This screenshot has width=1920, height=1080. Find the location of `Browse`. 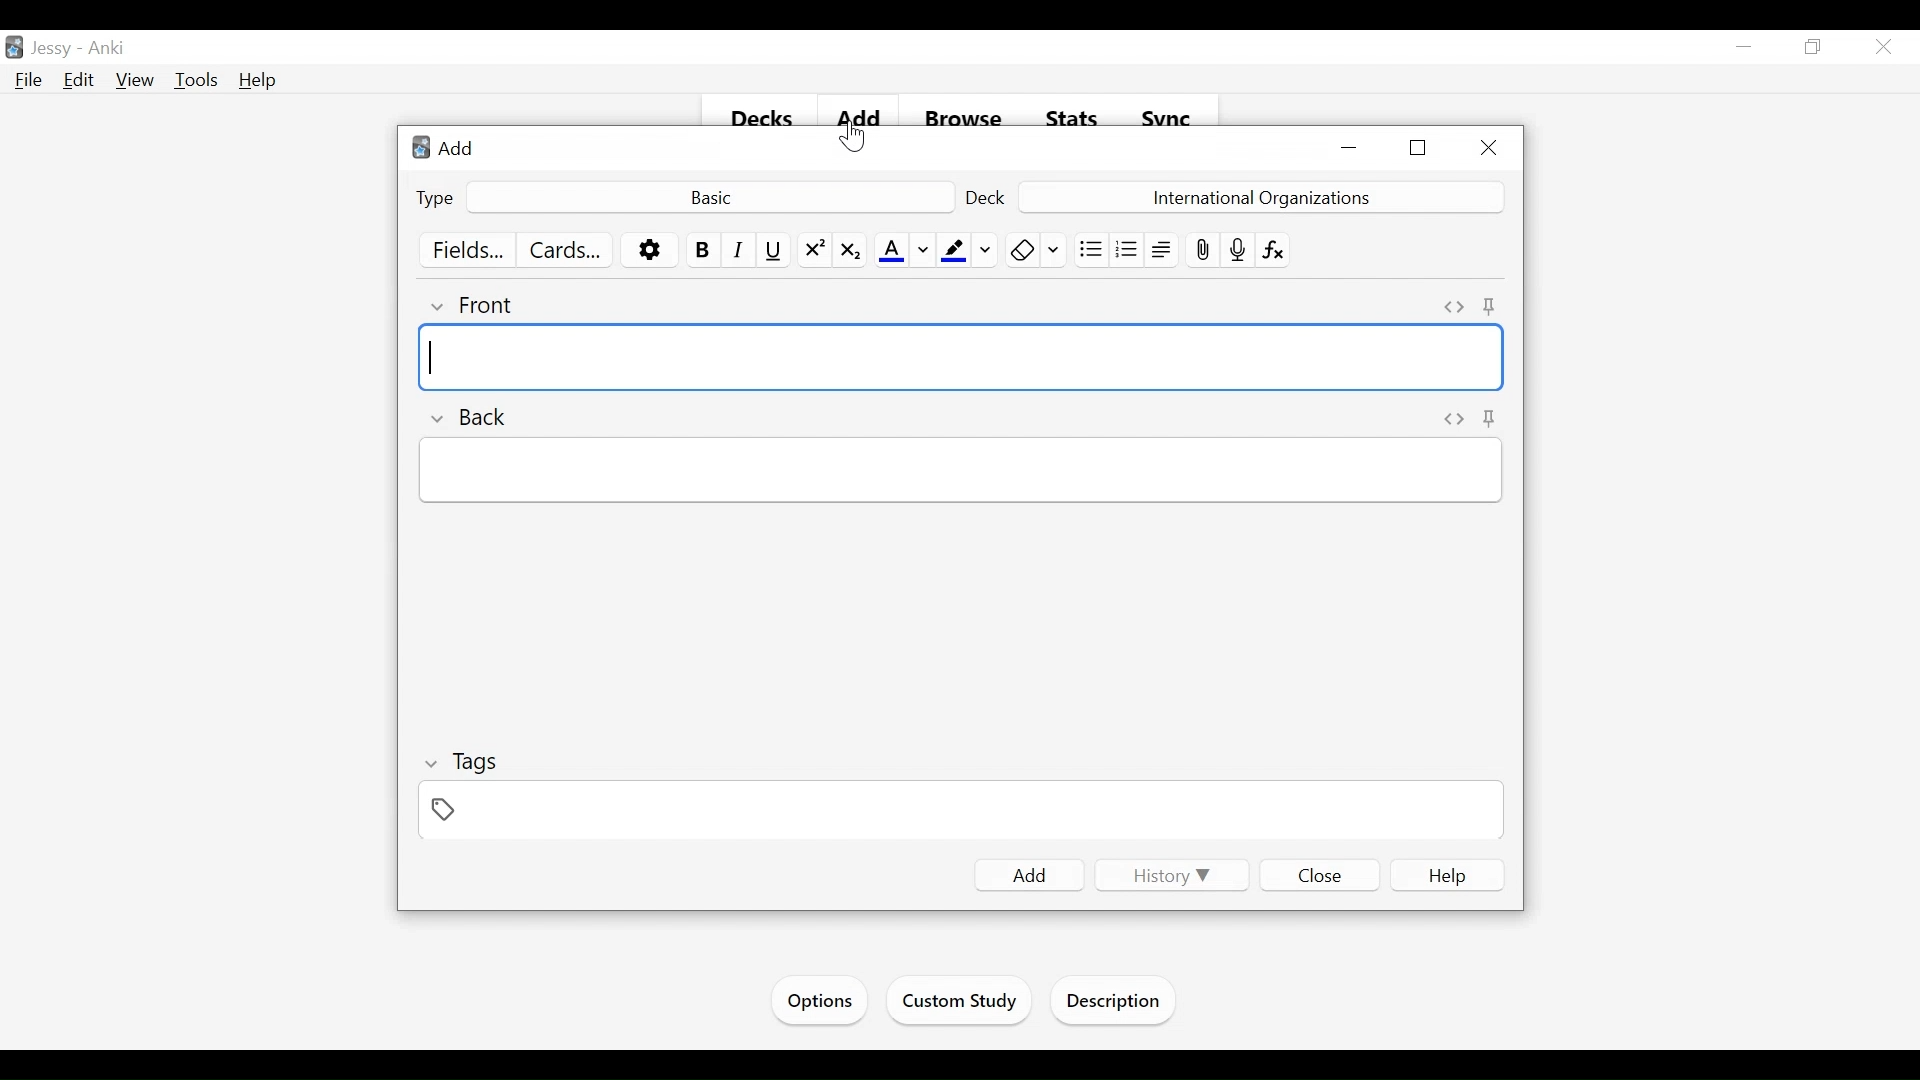

Browse is located at coordinates (955, 113).